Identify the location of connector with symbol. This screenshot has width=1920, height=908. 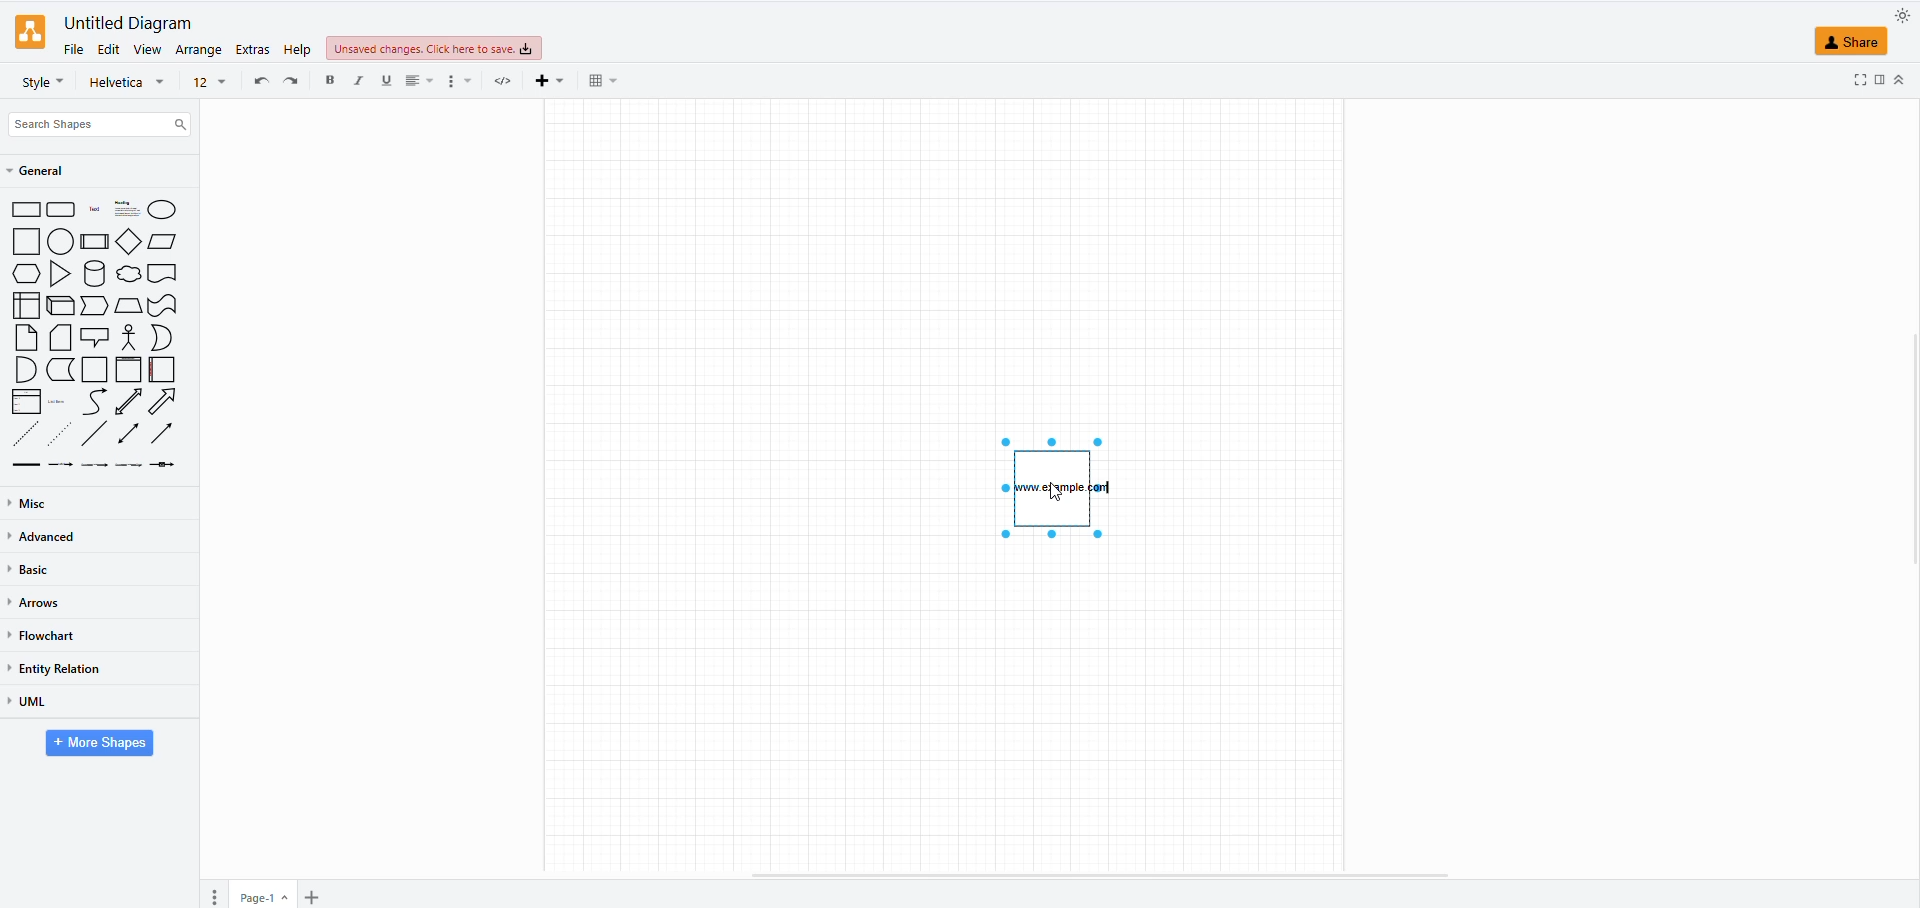
(166, 468).